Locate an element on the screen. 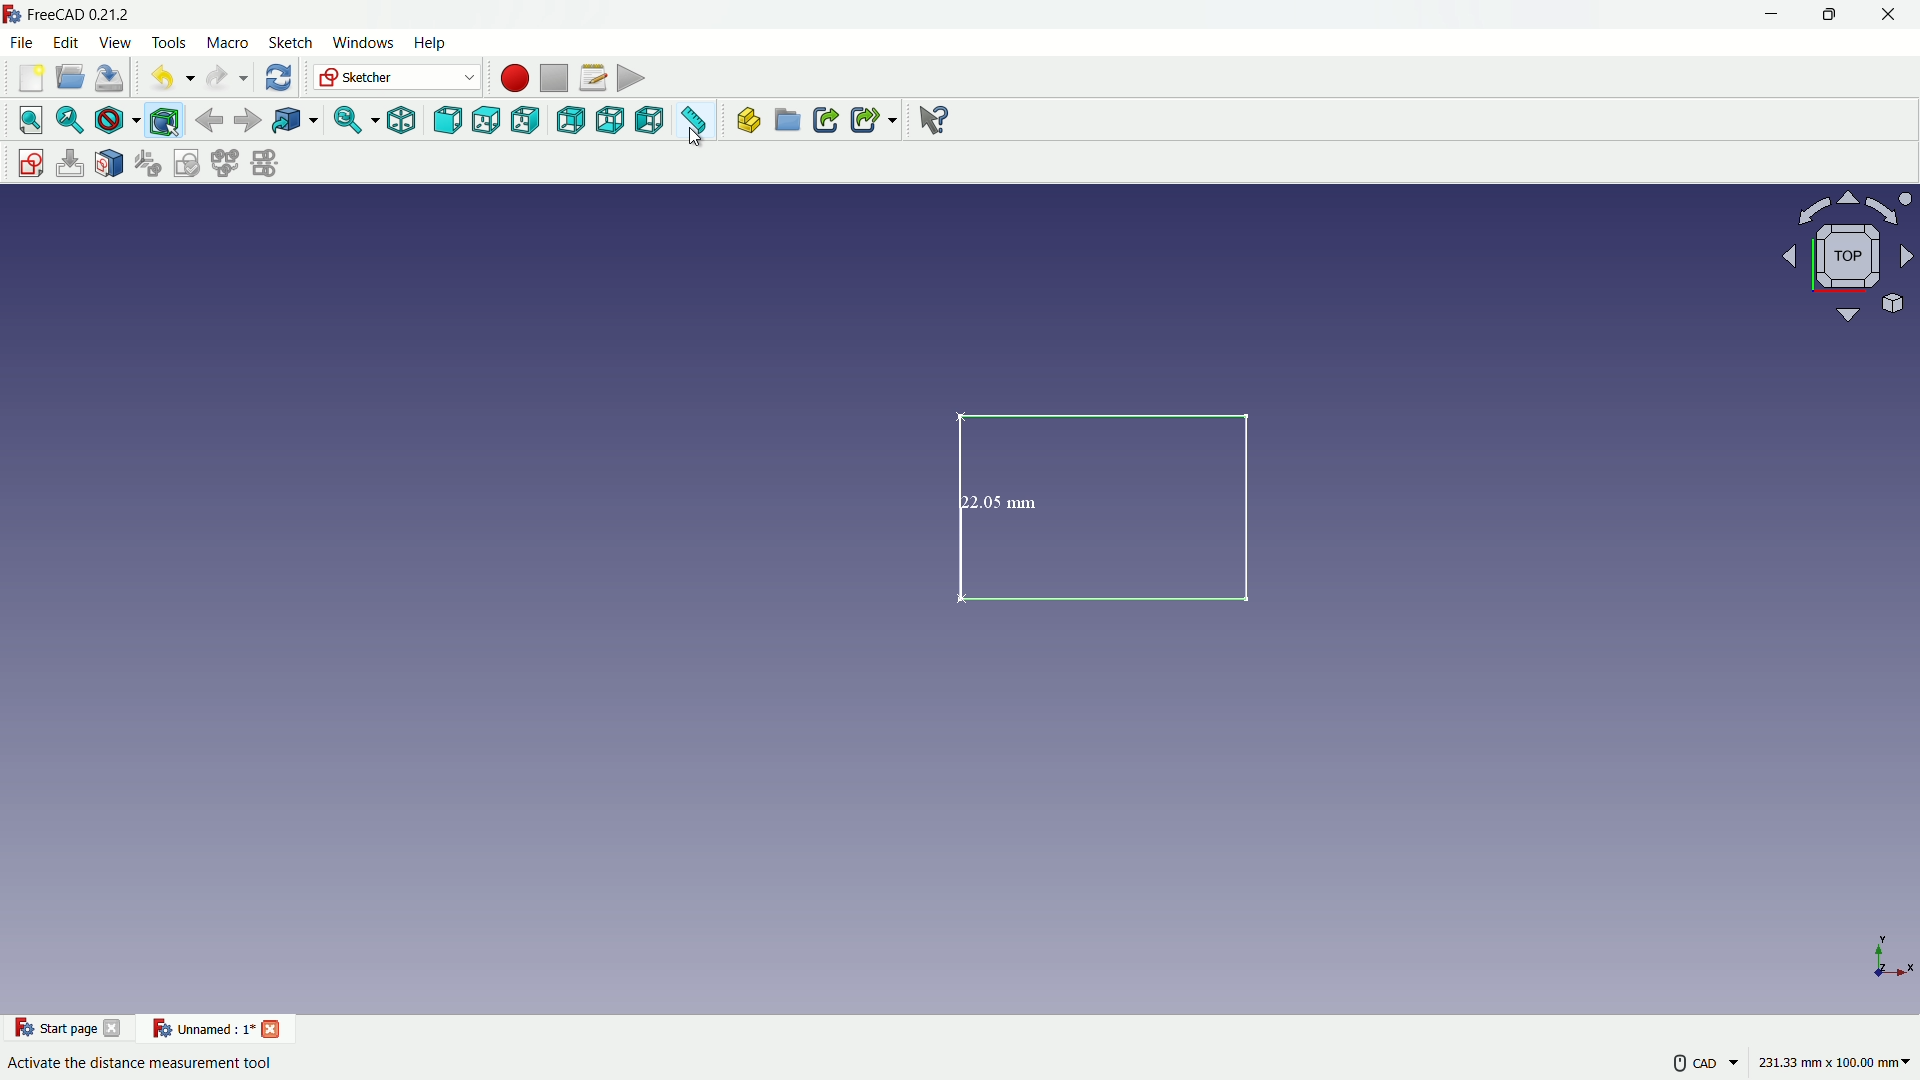 The image size is (1920, 1080). more settings is located at coordinates (1700, 1062).